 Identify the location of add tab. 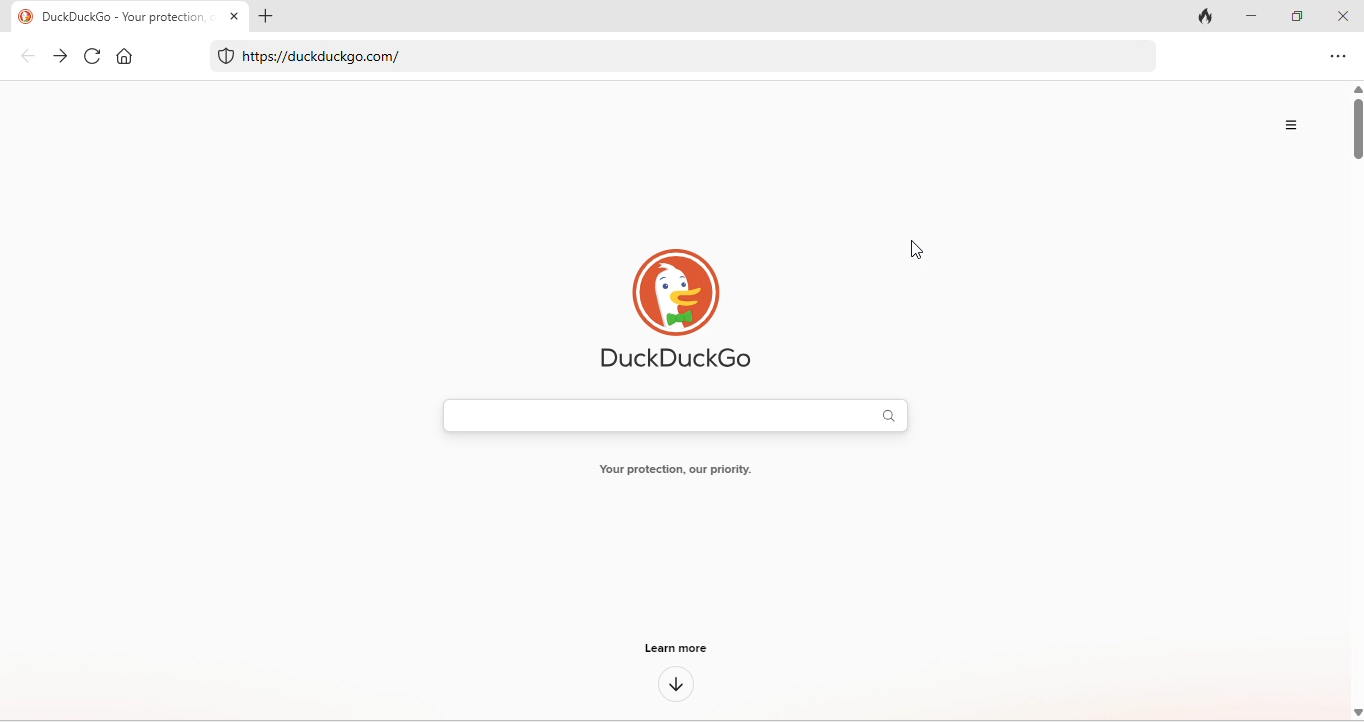
(266, 17).